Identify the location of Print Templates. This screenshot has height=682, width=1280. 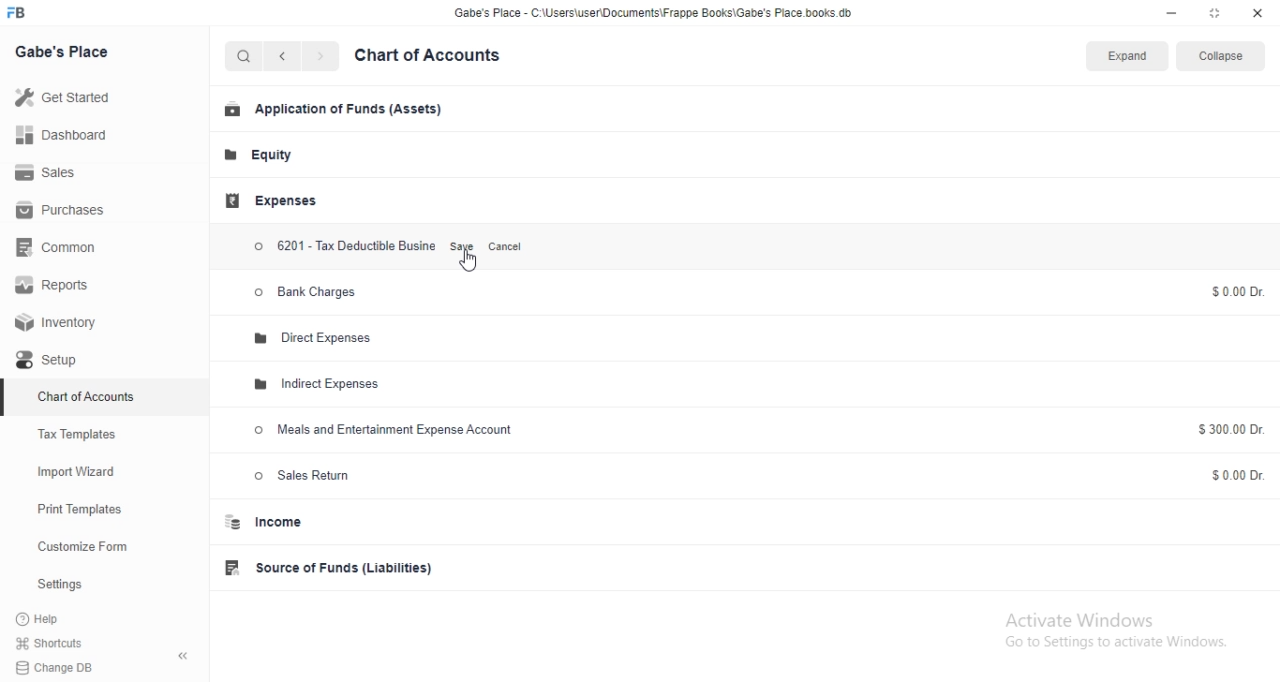
(78, 508).